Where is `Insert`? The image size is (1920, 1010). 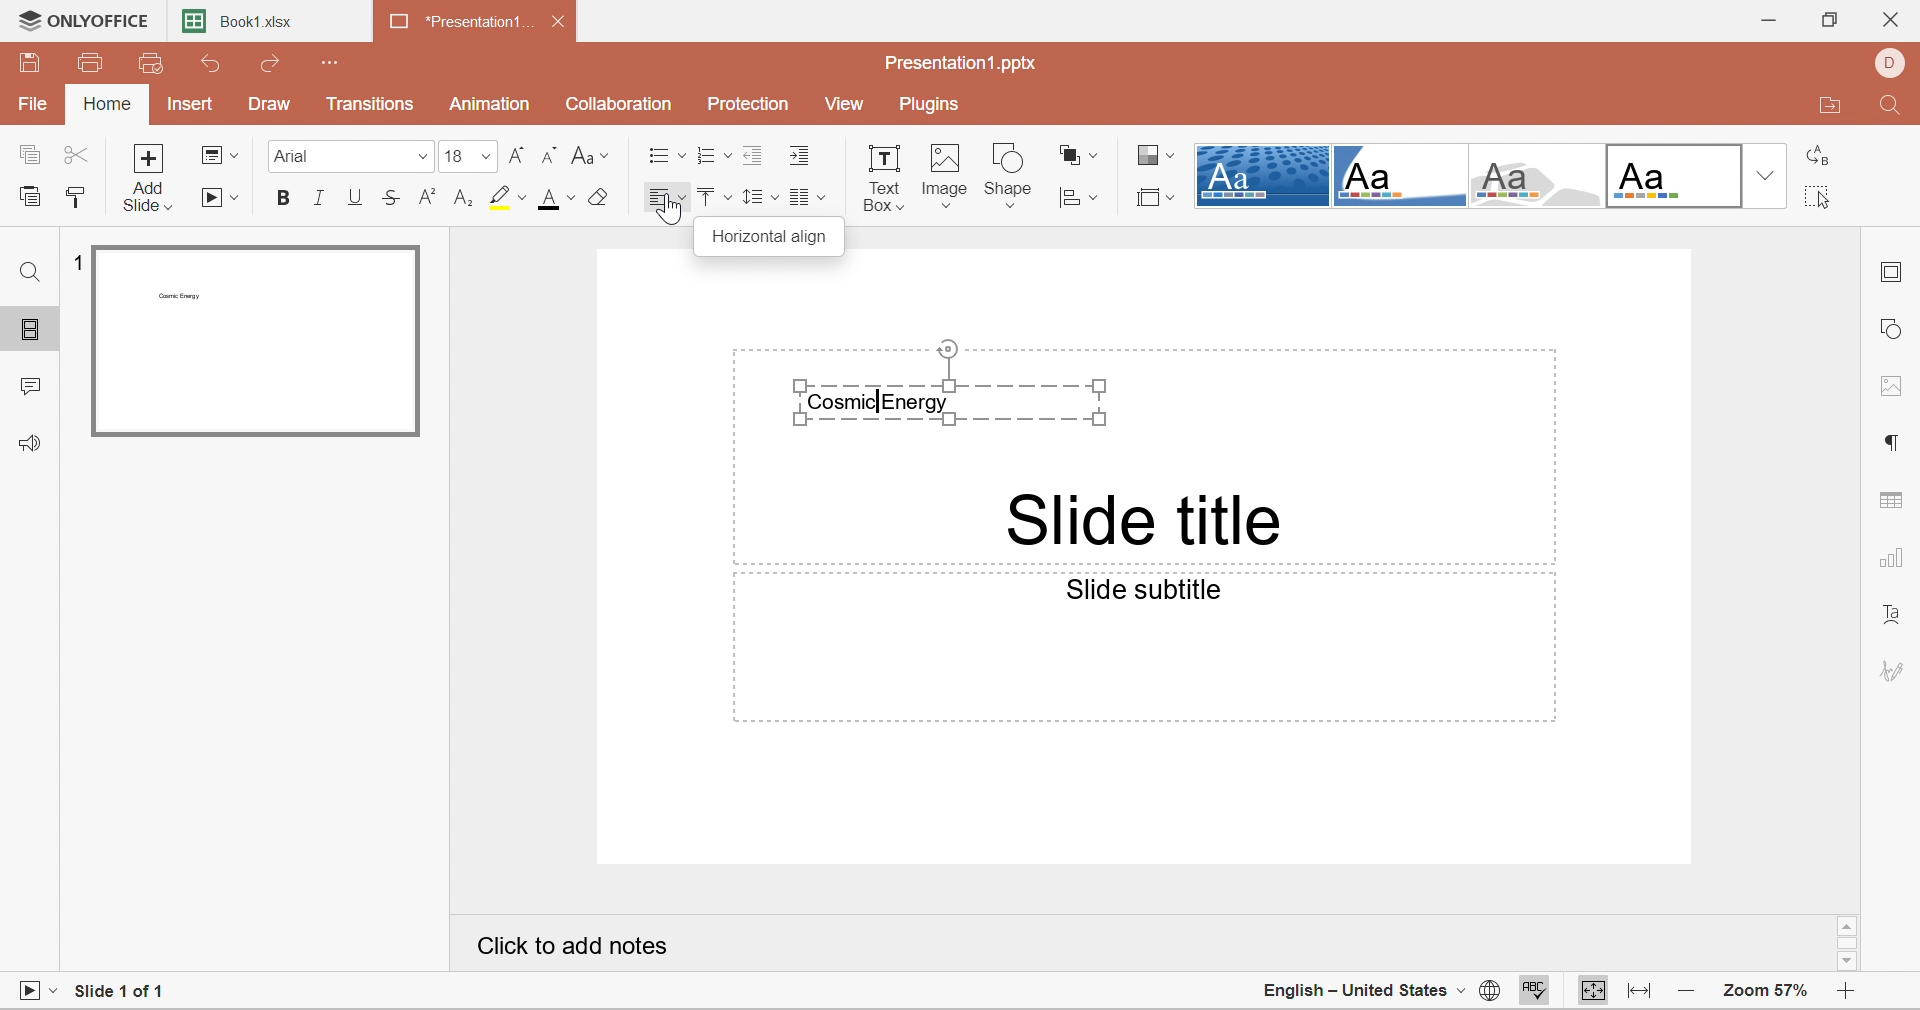 Insert is located at coordinates (188, 107).